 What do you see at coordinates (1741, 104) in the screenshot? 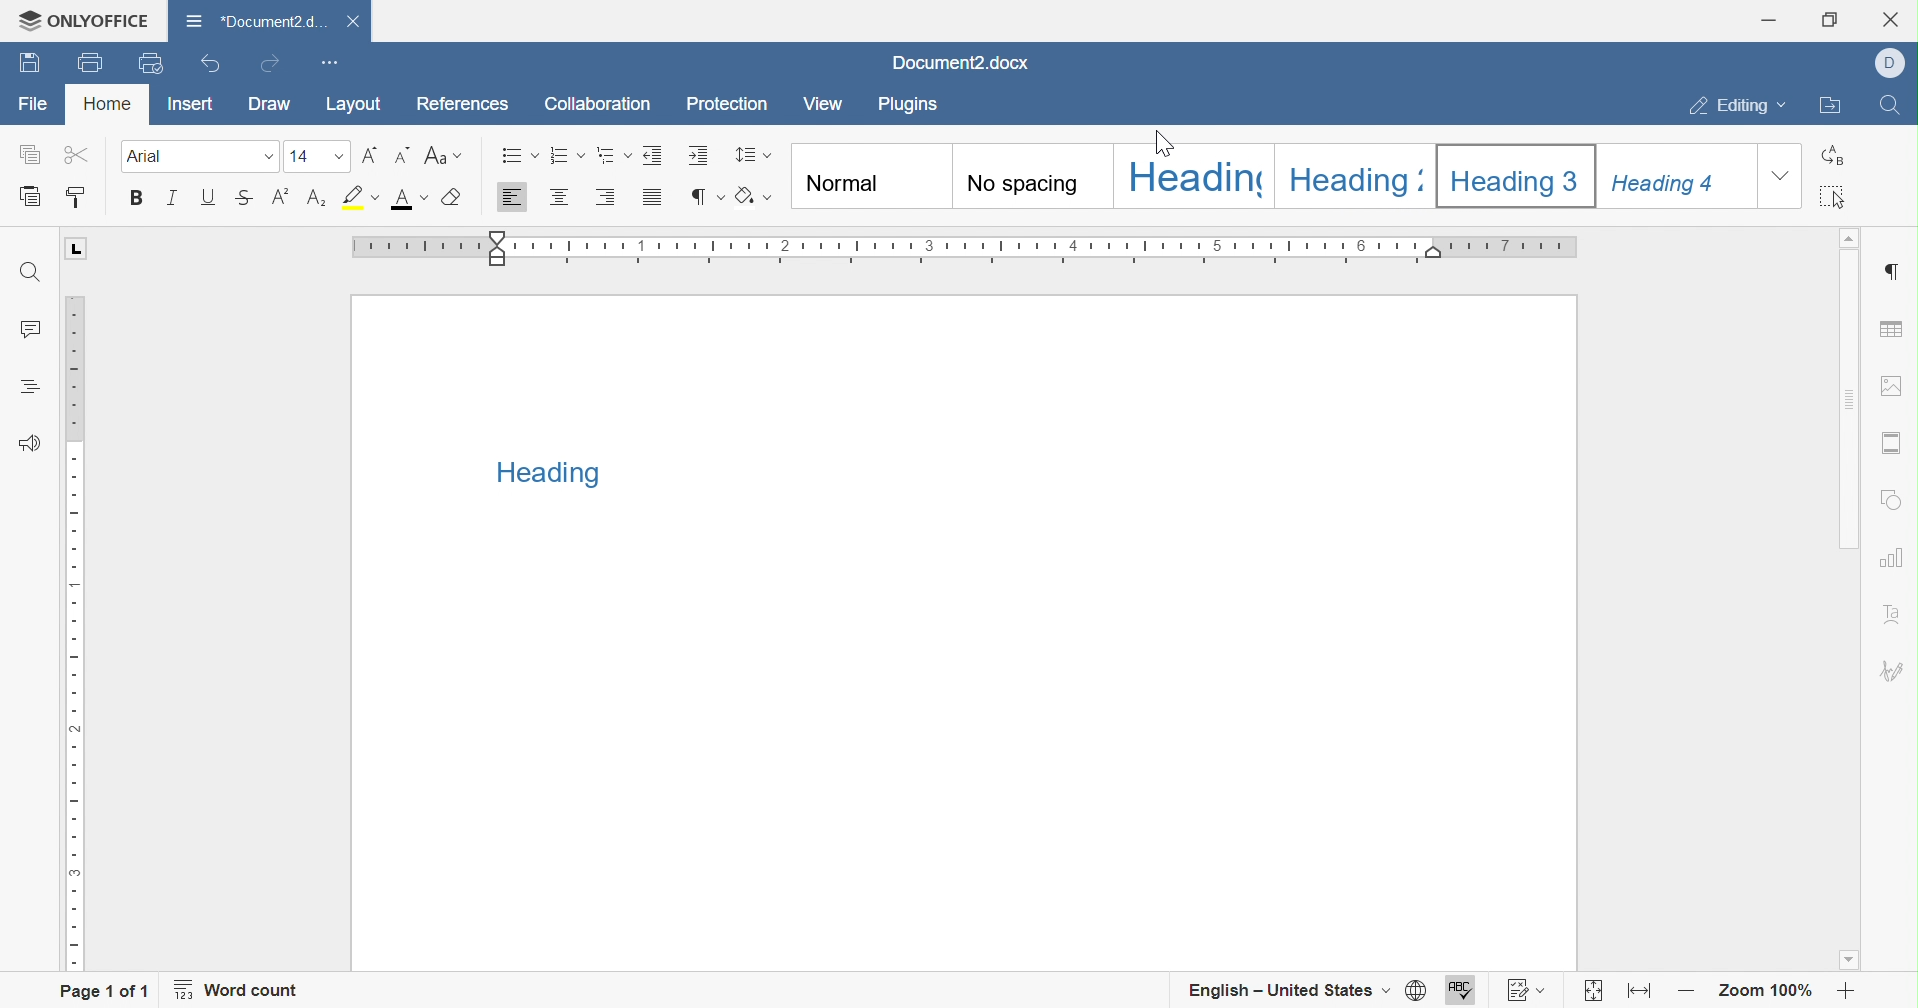
I see `Editing` at bounding box center [1741, 104].